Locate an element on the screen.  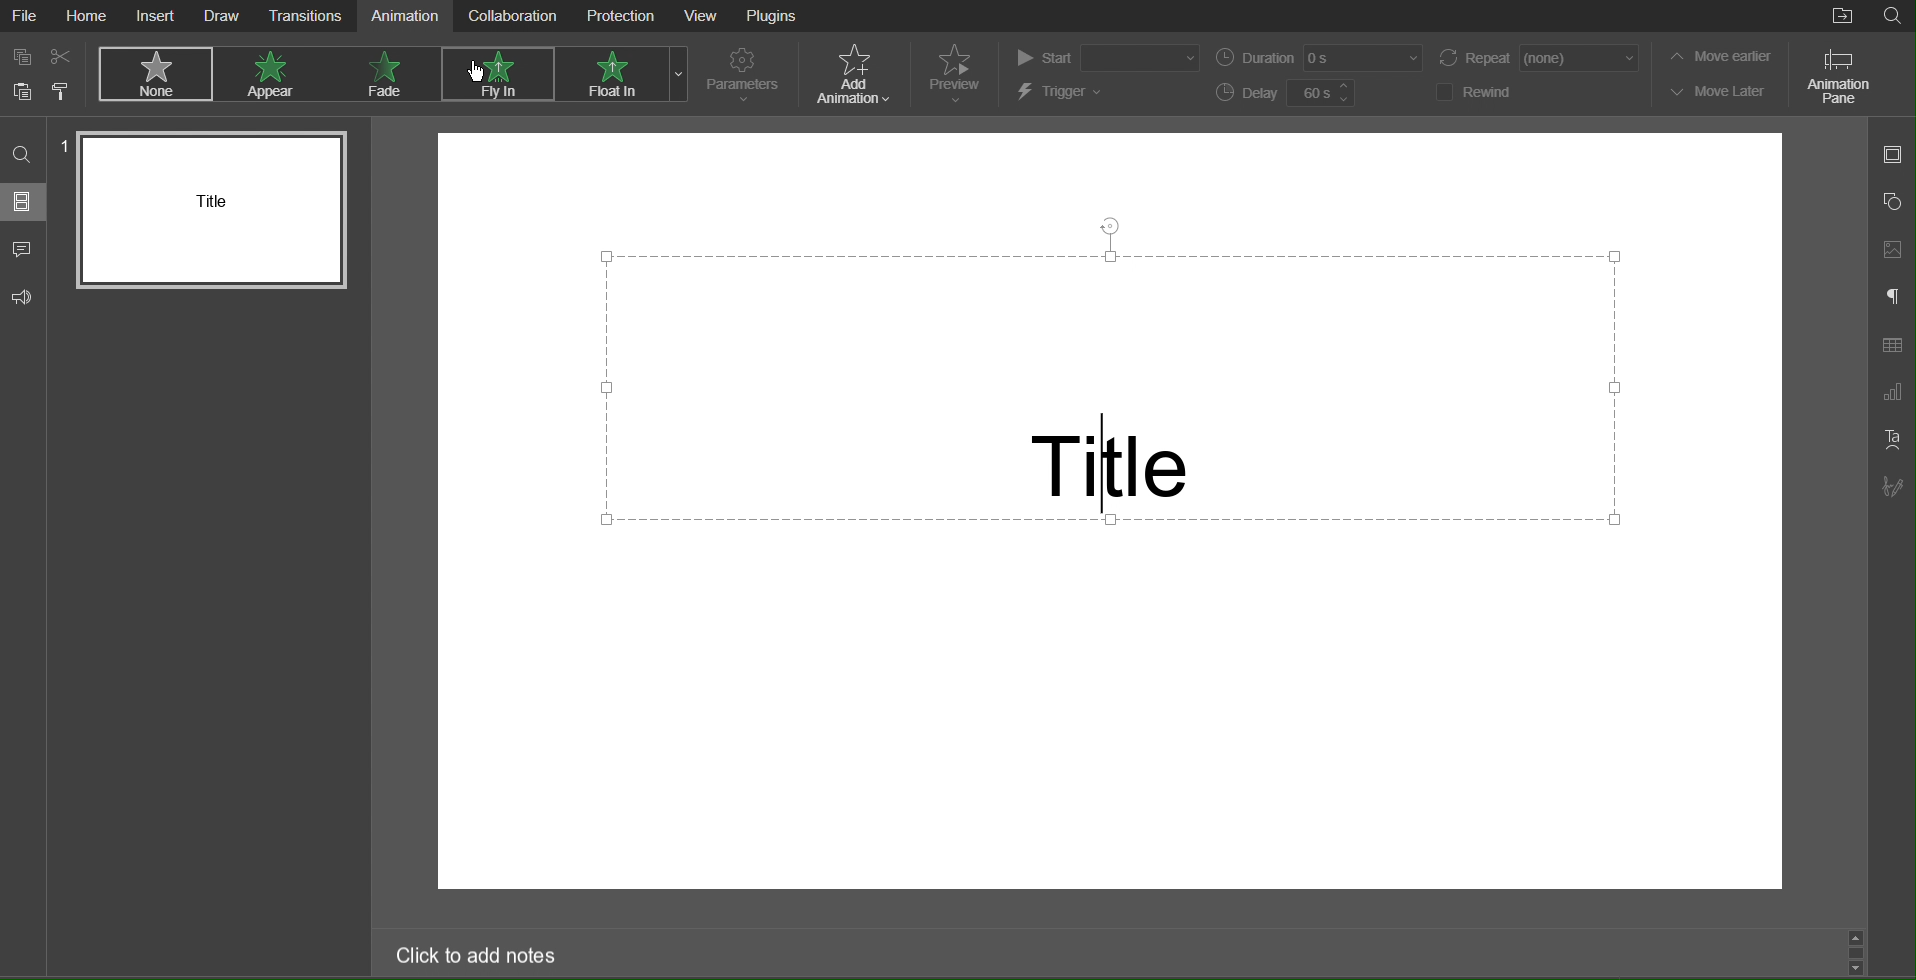
Float In is located at coordinates (610, 74).